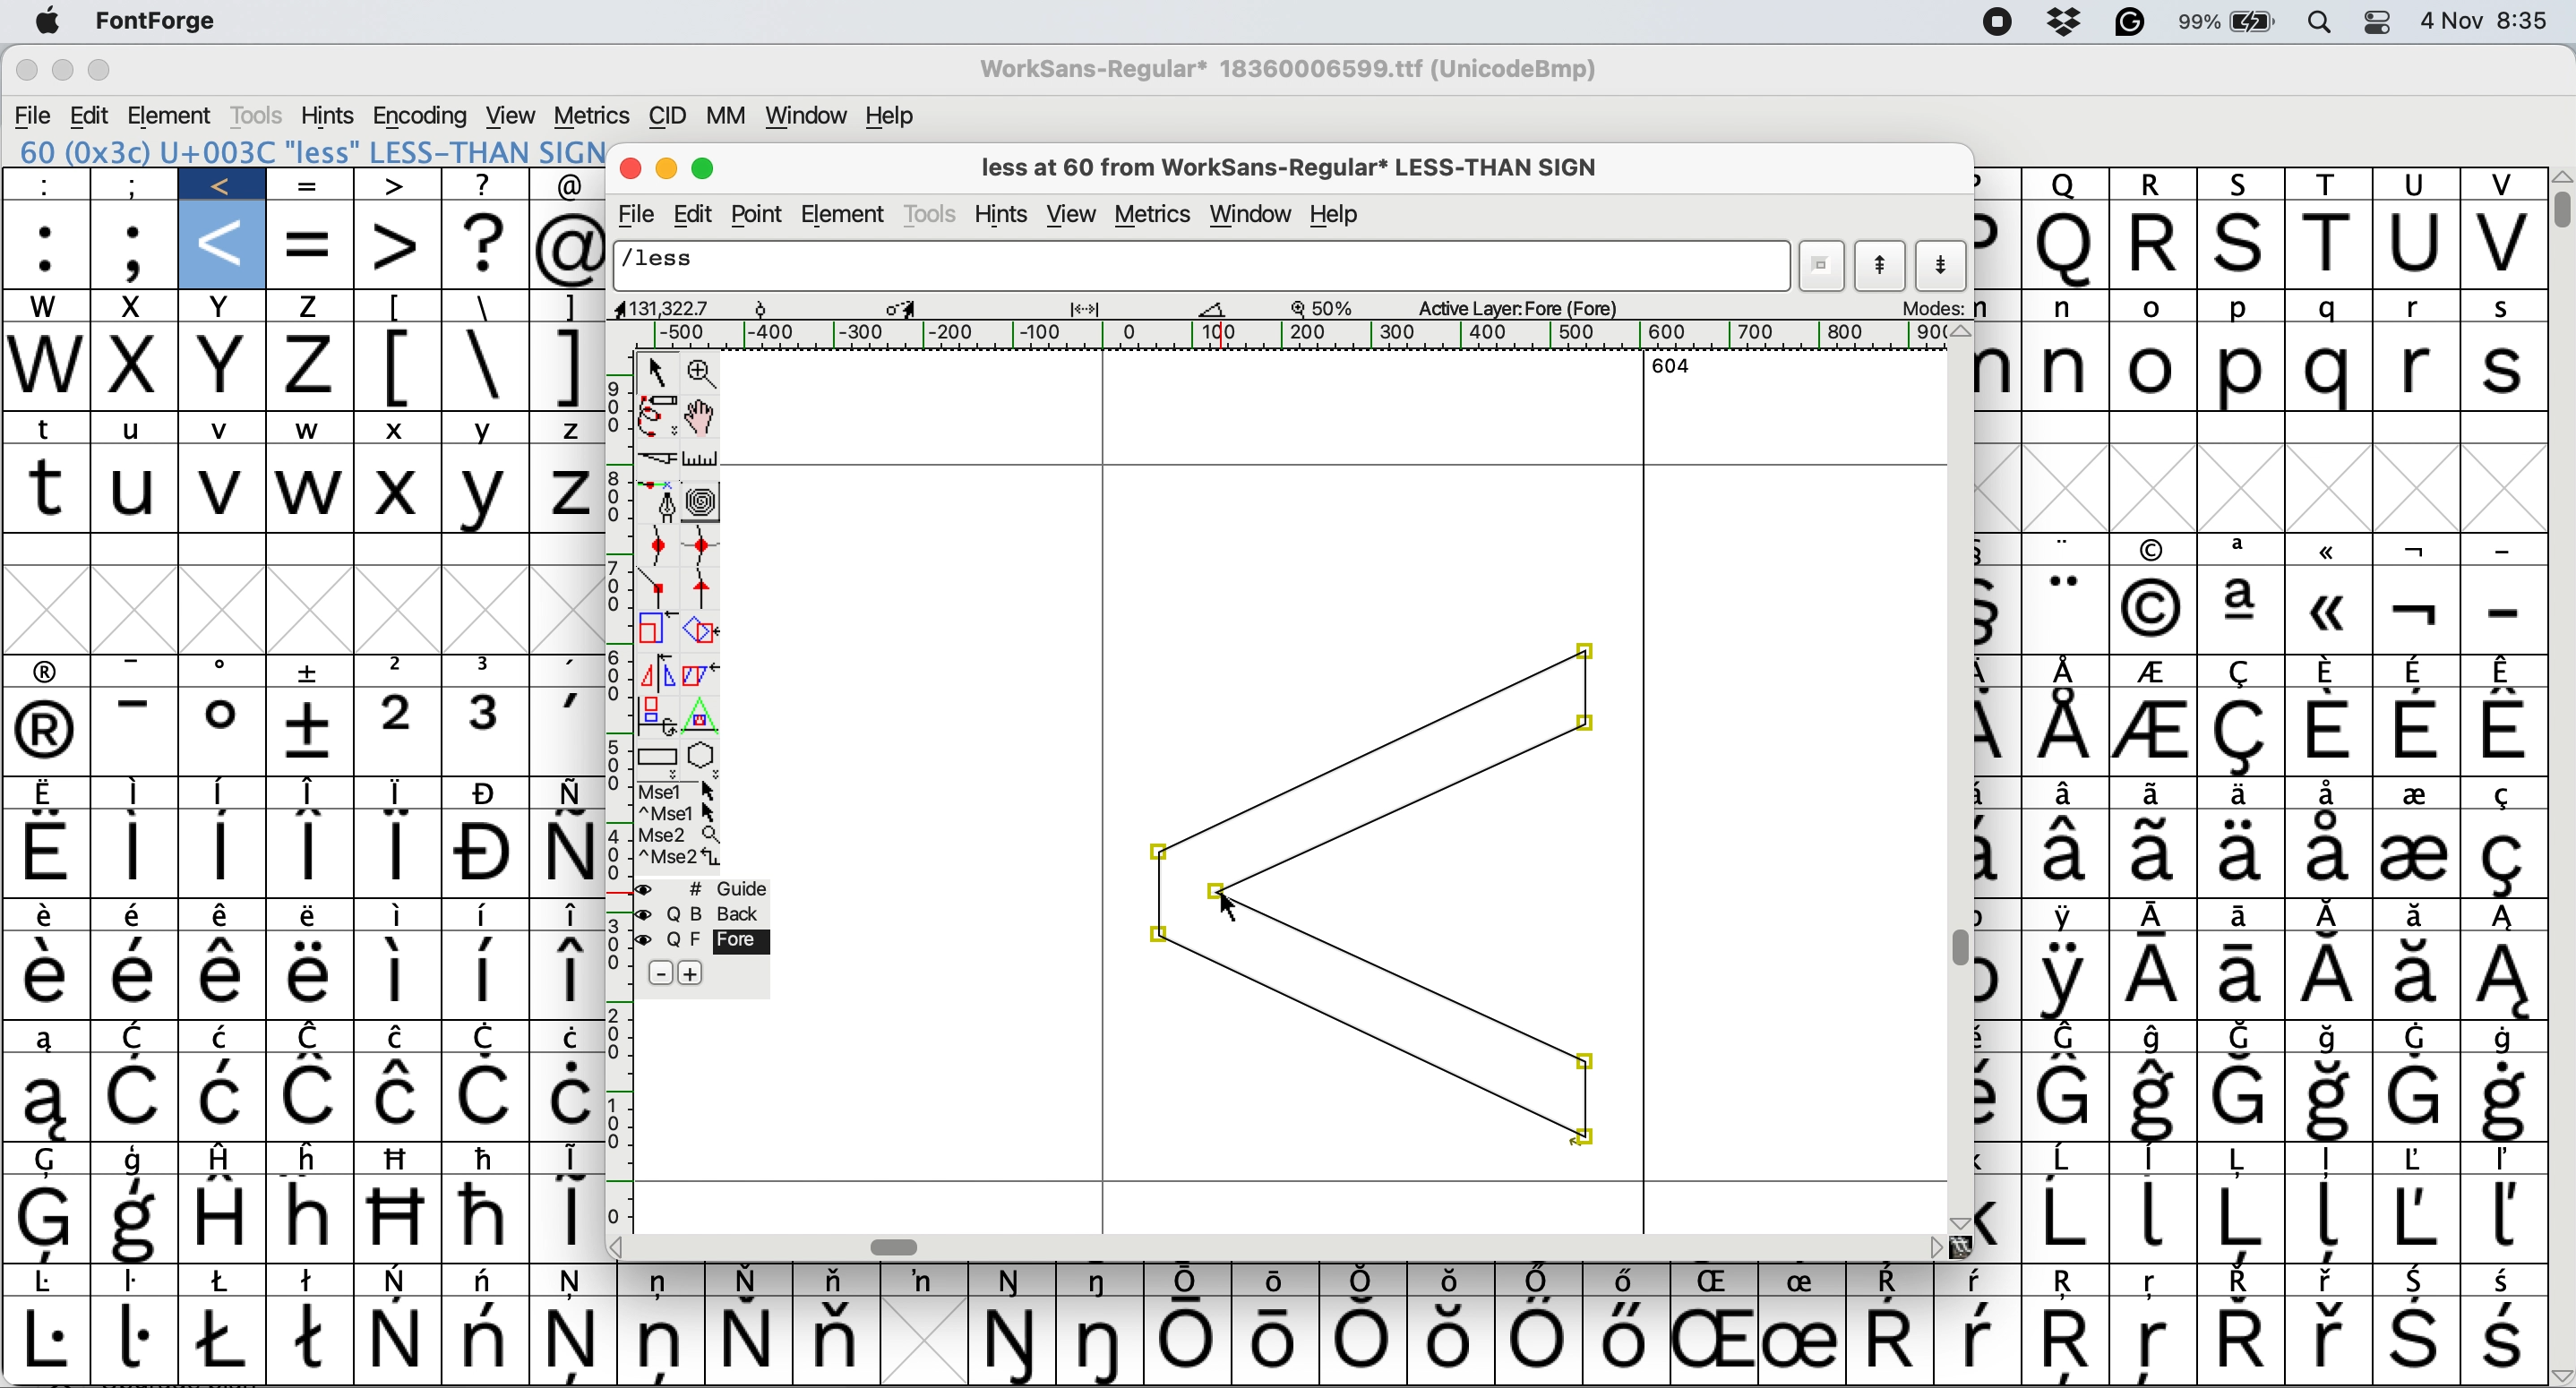 Image resolution: width=2576 pixels, height=1388 pixels. I want to click on Symbol, so click(2507, 793).